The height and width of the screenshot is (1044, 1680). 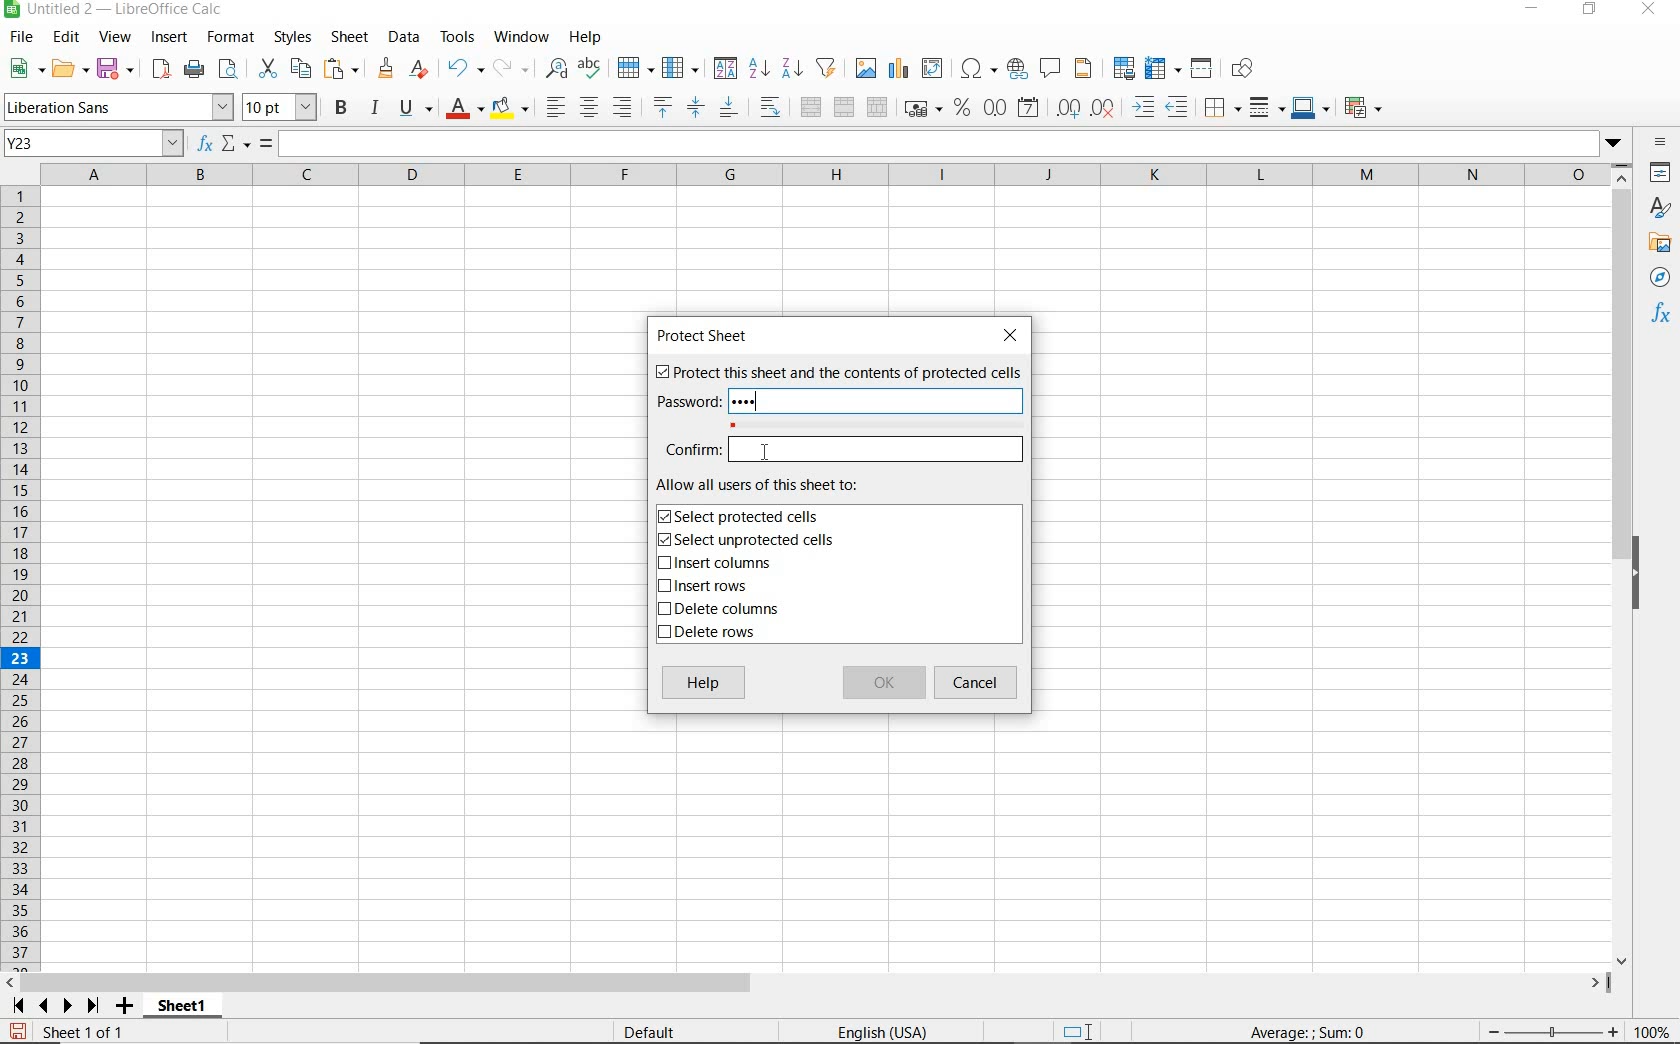 What do you see at coordinates (791, 69) in the screenshot?
I see `SORT DESCENDING` at bounding box center [791, 69].